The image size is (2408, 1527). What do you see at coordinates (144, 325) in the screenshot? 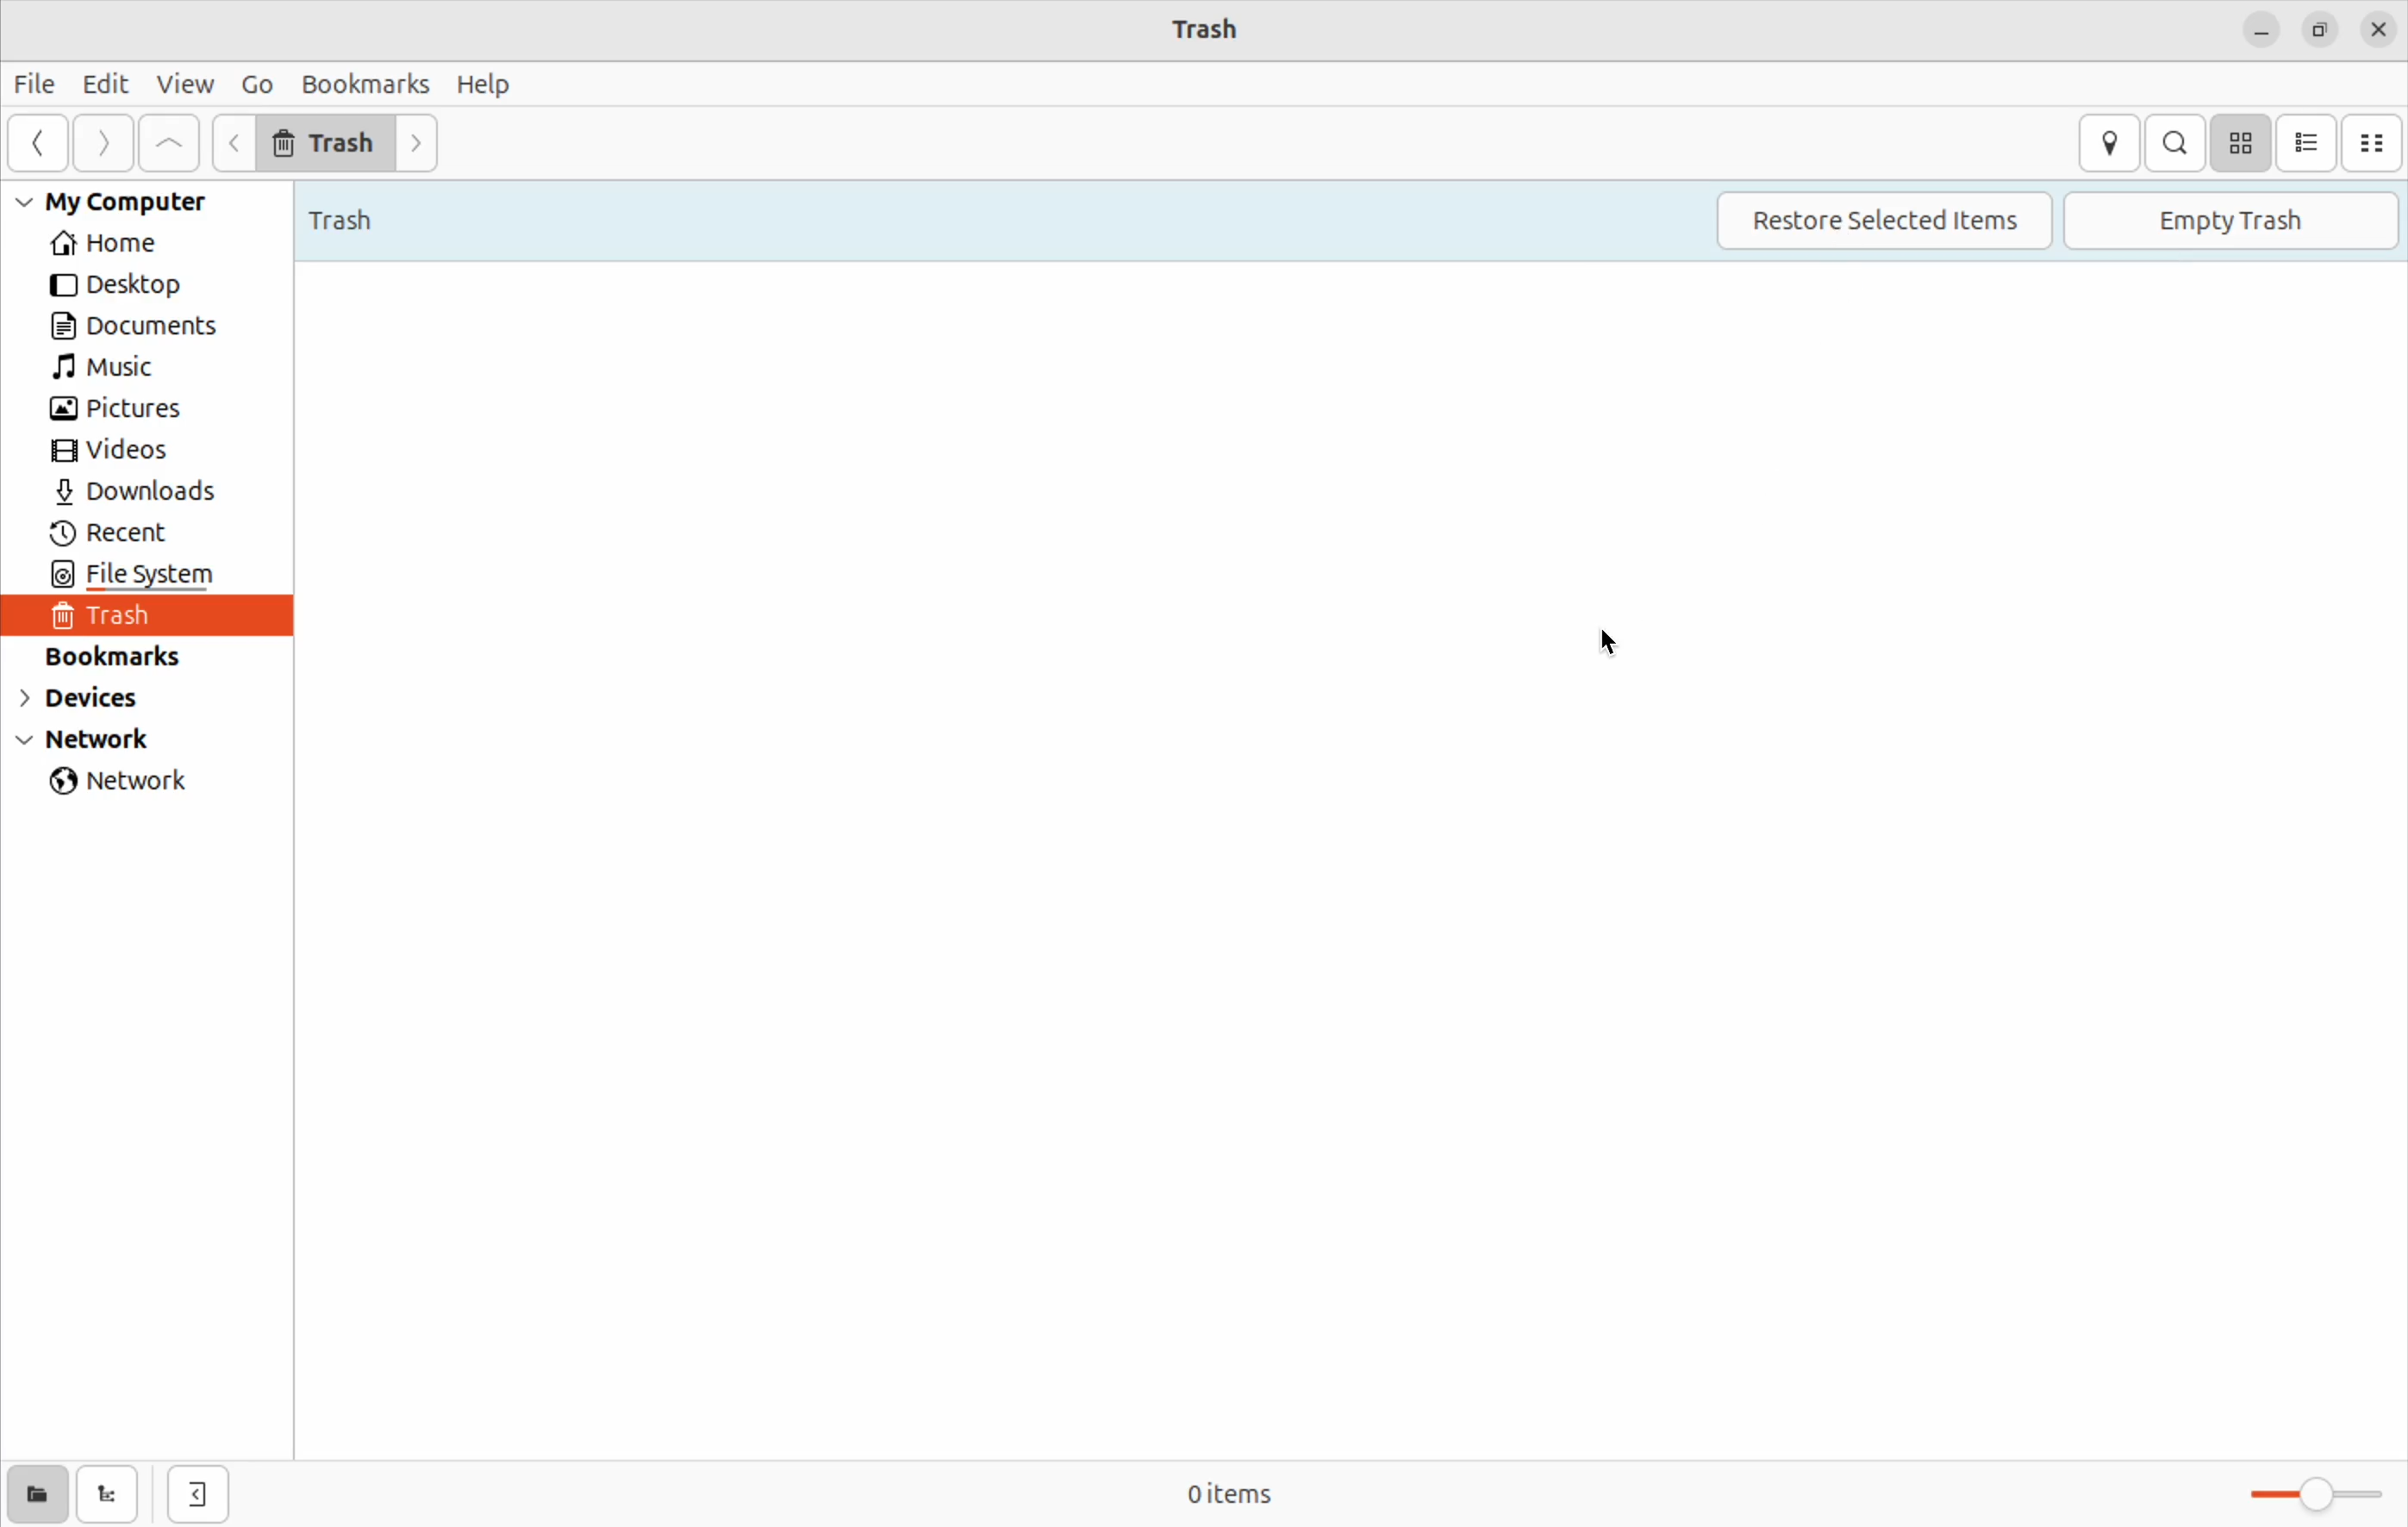
I see `Documents` at bounding box center [144, 325].